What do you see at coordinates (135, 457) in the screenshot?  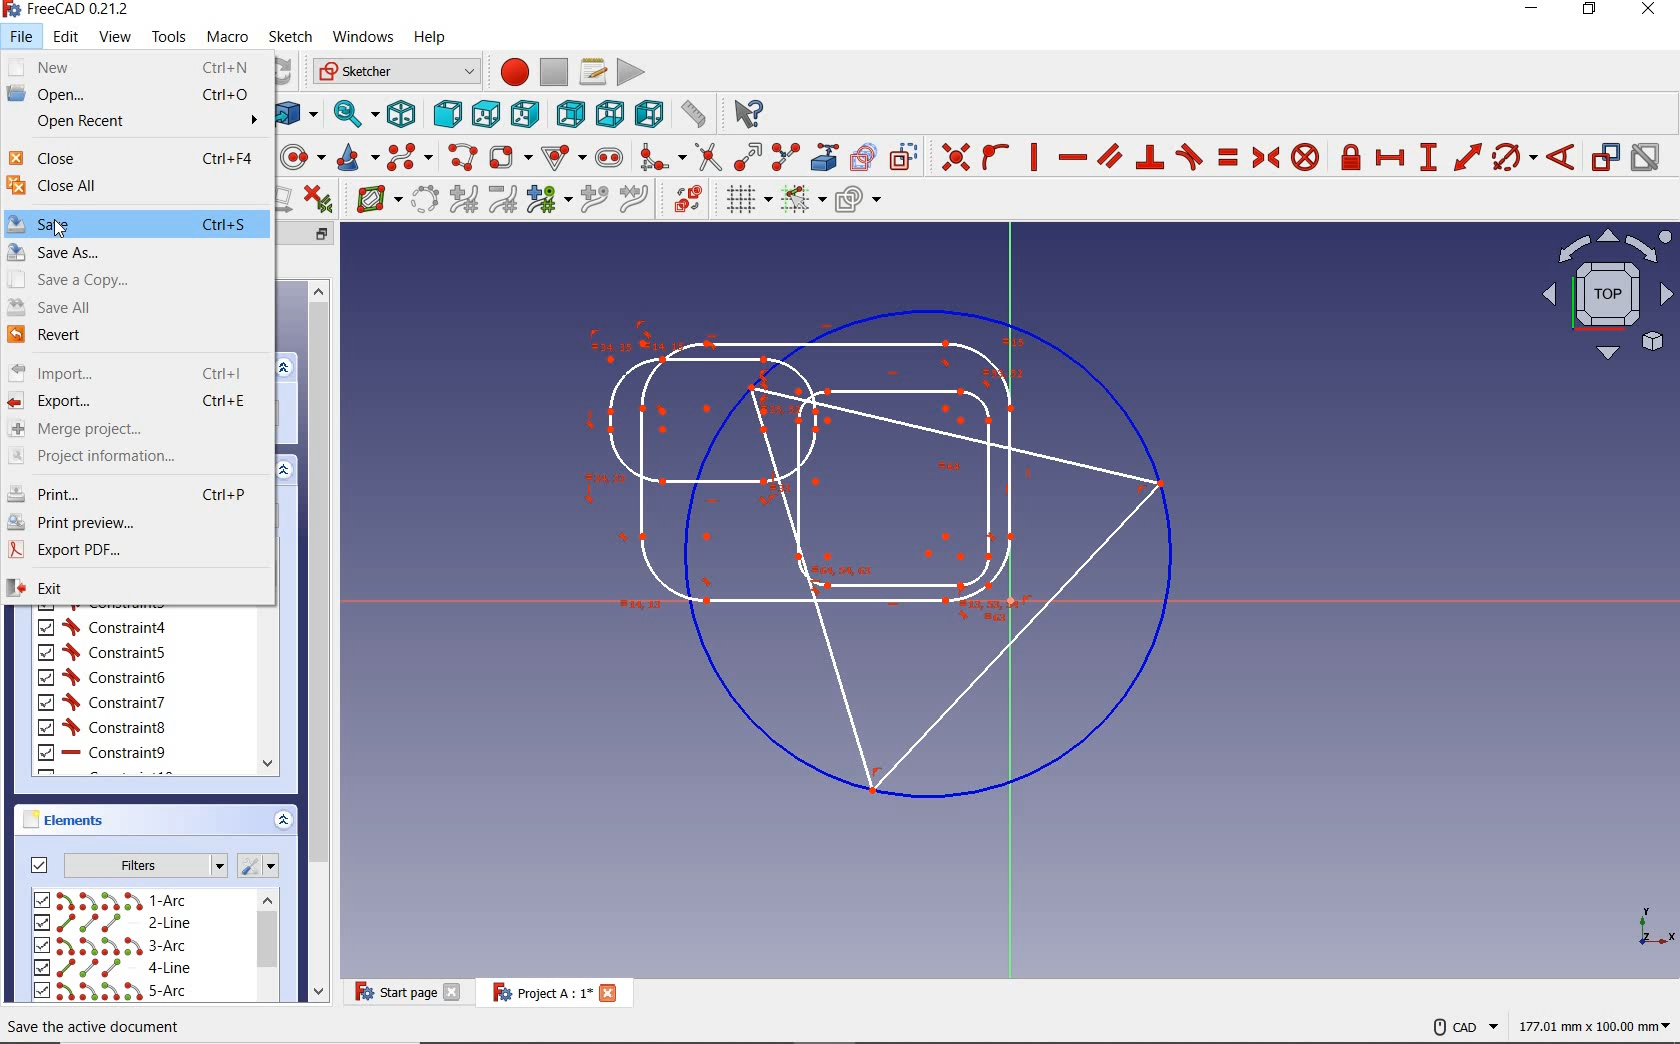 I see `project information` at bounding box center [135, 457].